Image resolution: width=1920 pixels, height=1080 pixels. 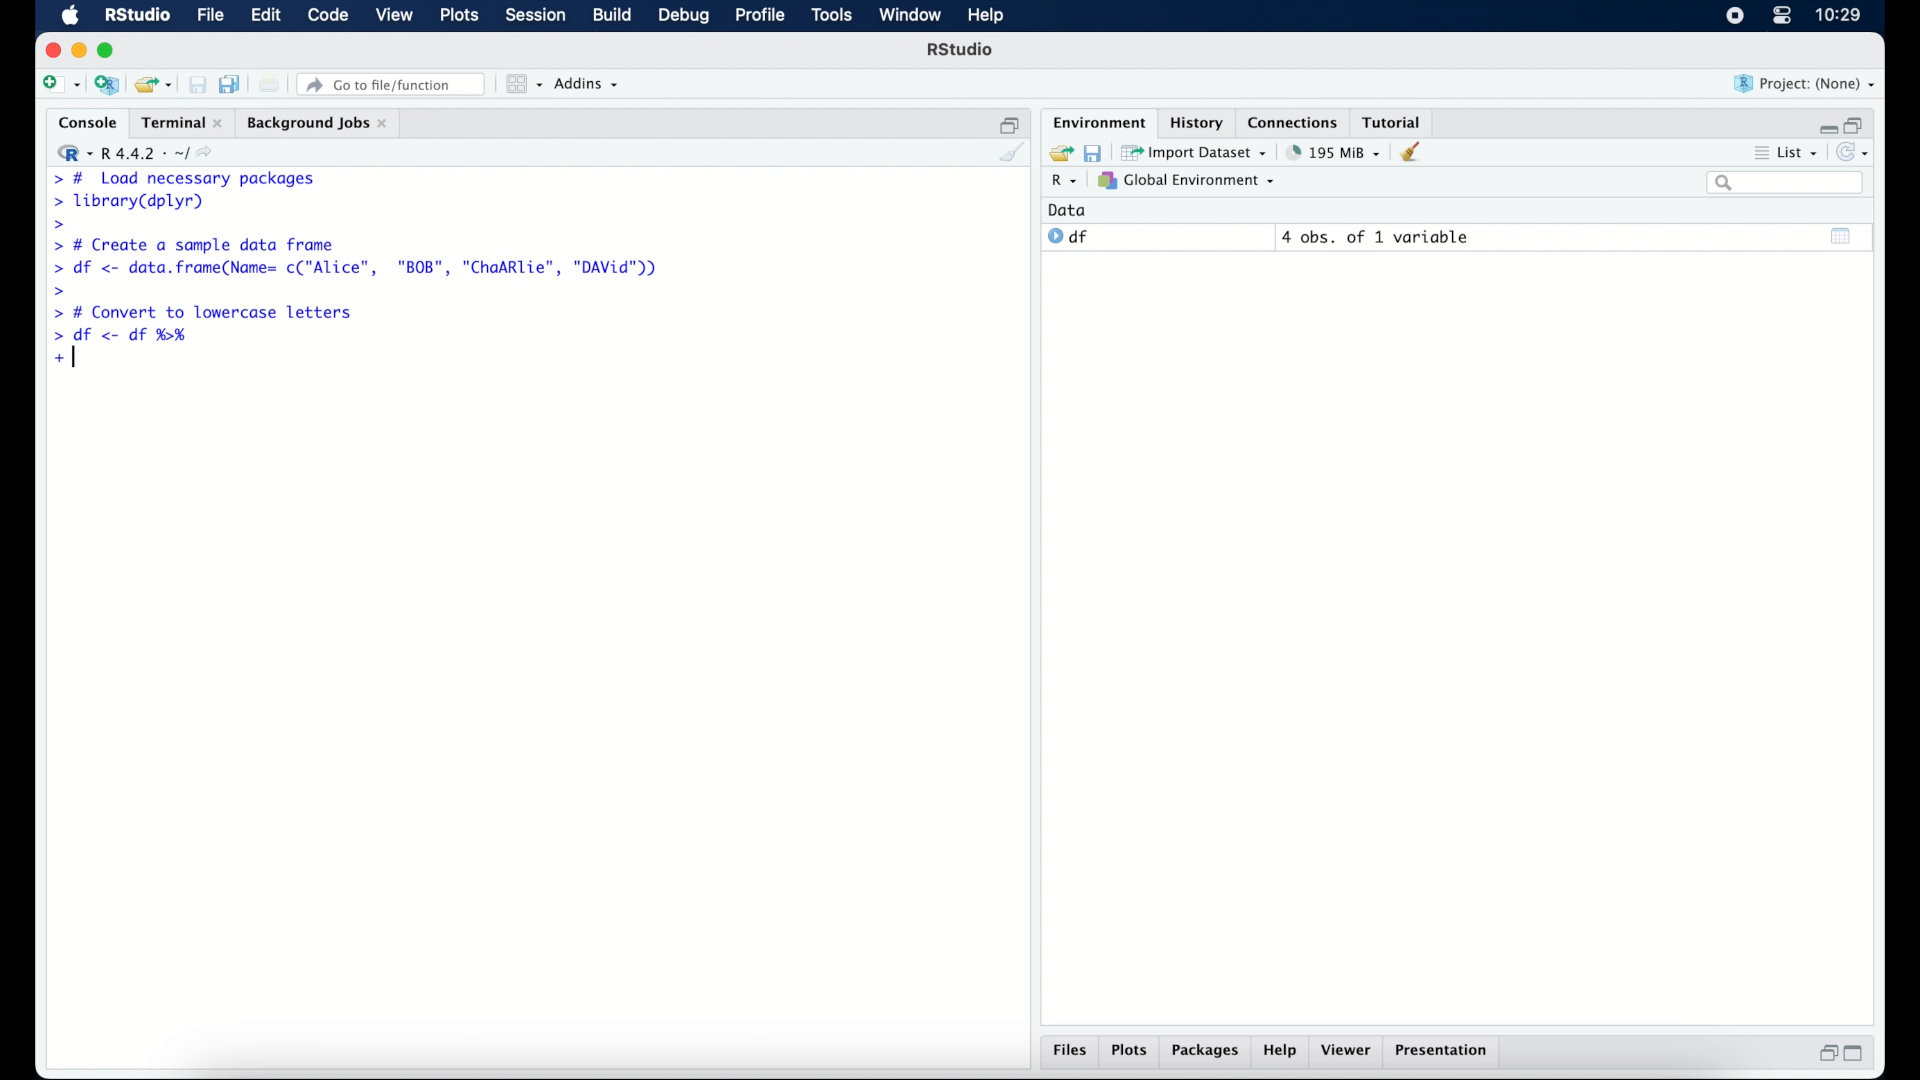 What do you see at coordinates (182, 177) in the screenshot?
I see `> # Load necessary packages|` at bounding box center [182, 177].